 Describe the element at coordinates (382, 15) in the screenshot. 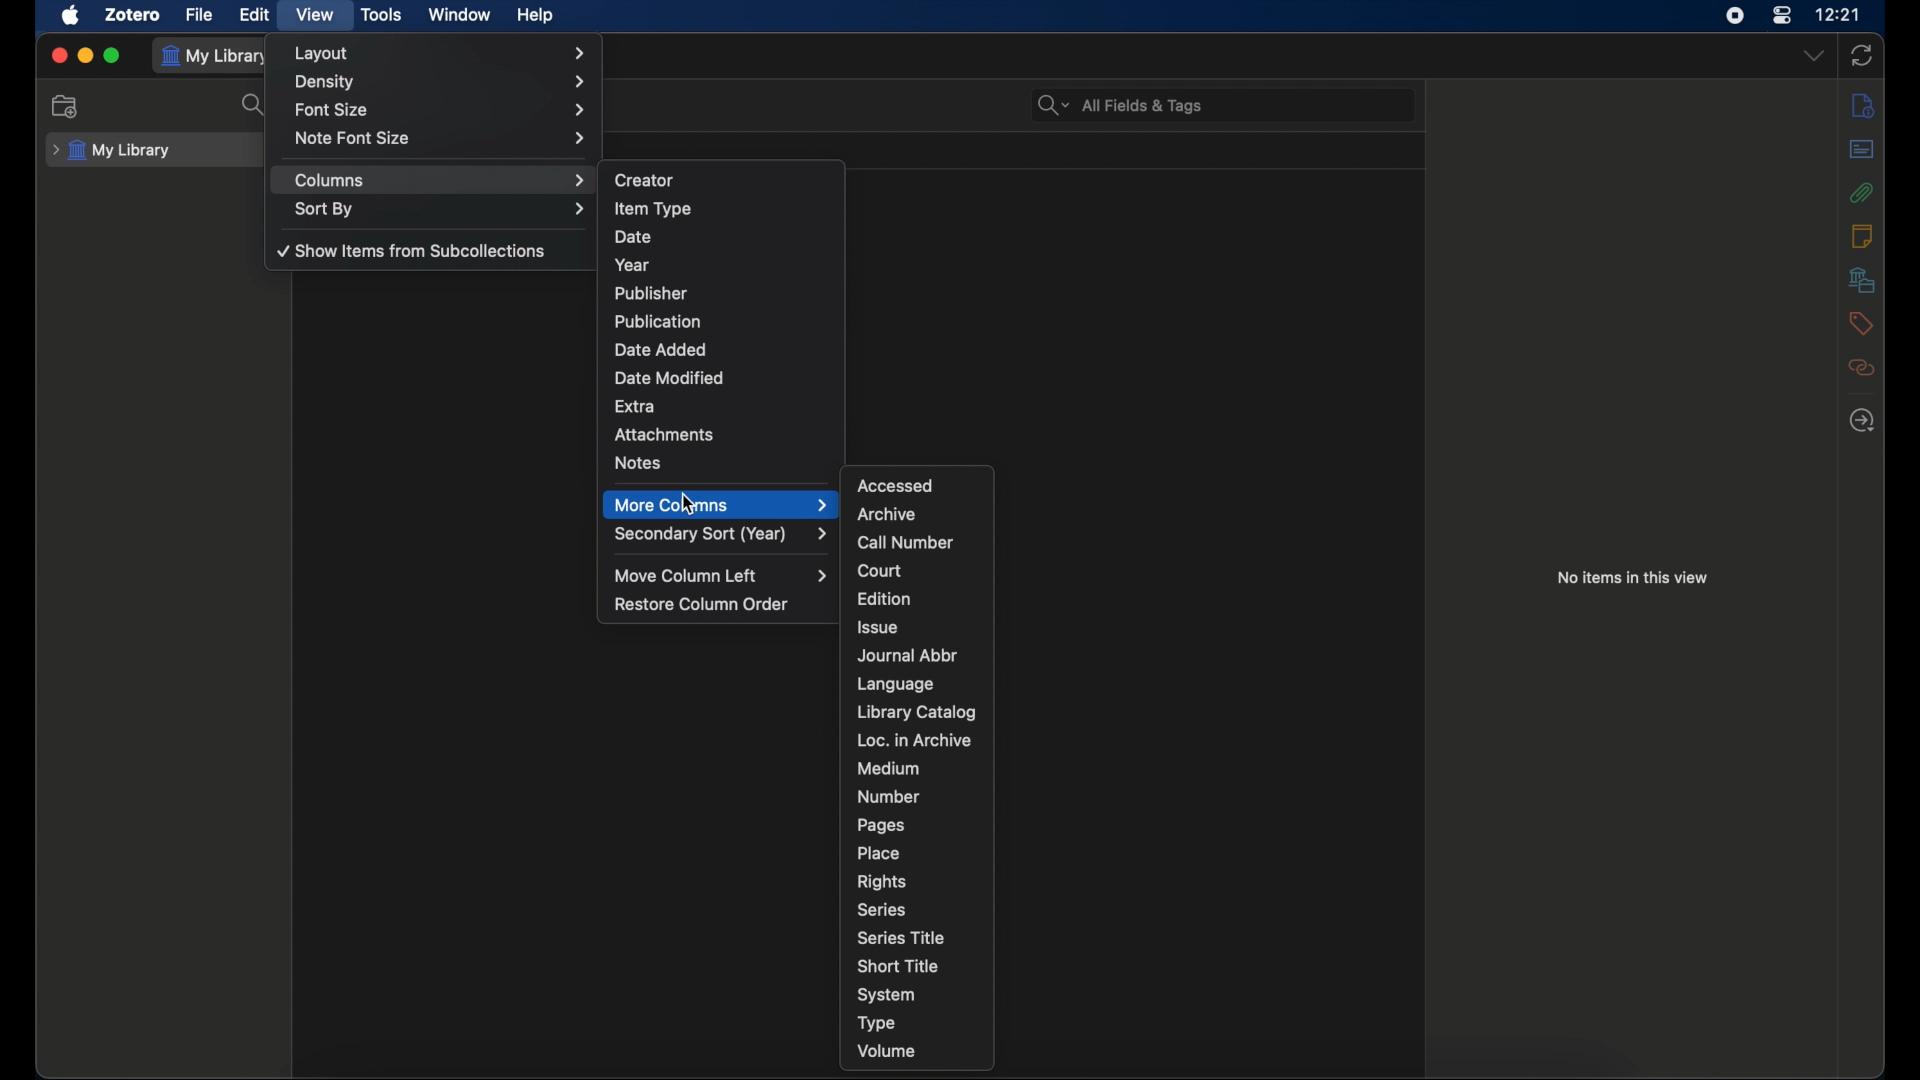

I see `tools` at that location.